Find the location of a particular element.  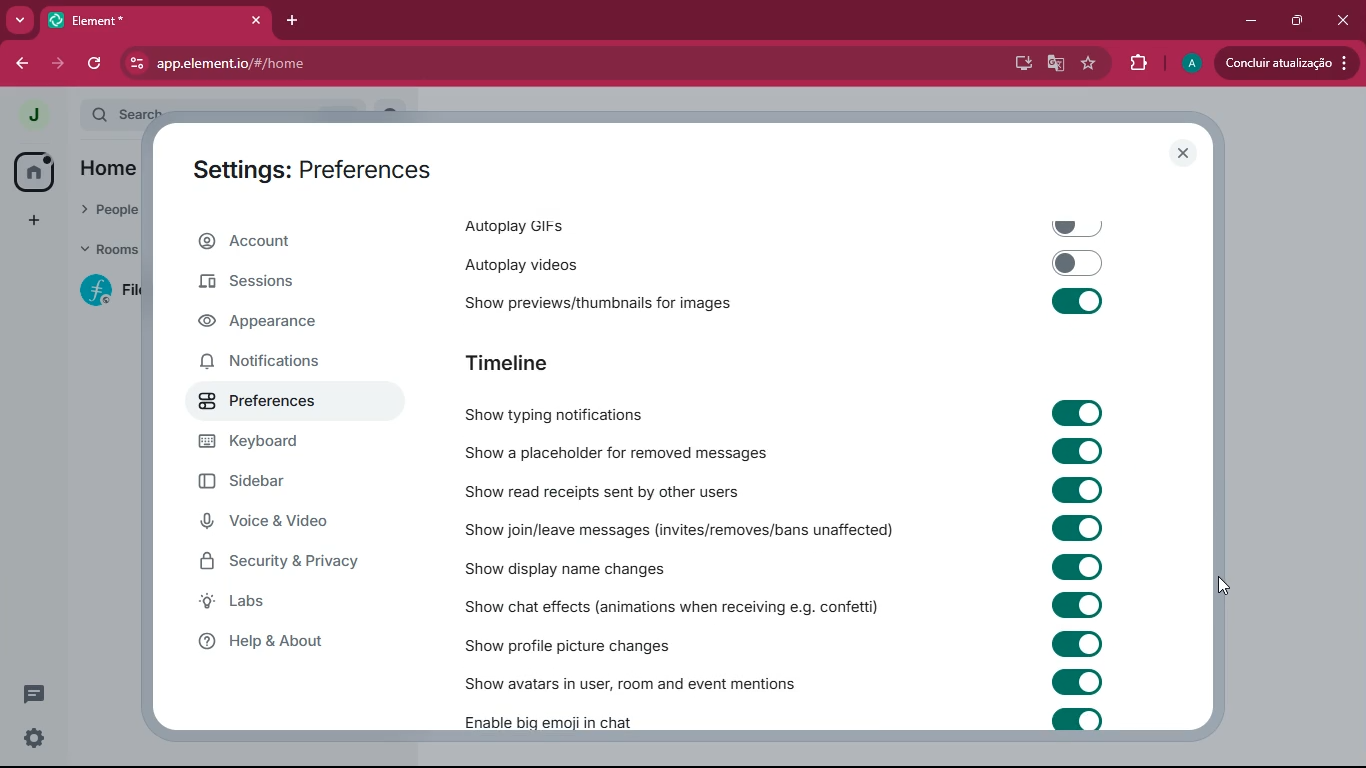

labs is located at coordinates (278, 604).